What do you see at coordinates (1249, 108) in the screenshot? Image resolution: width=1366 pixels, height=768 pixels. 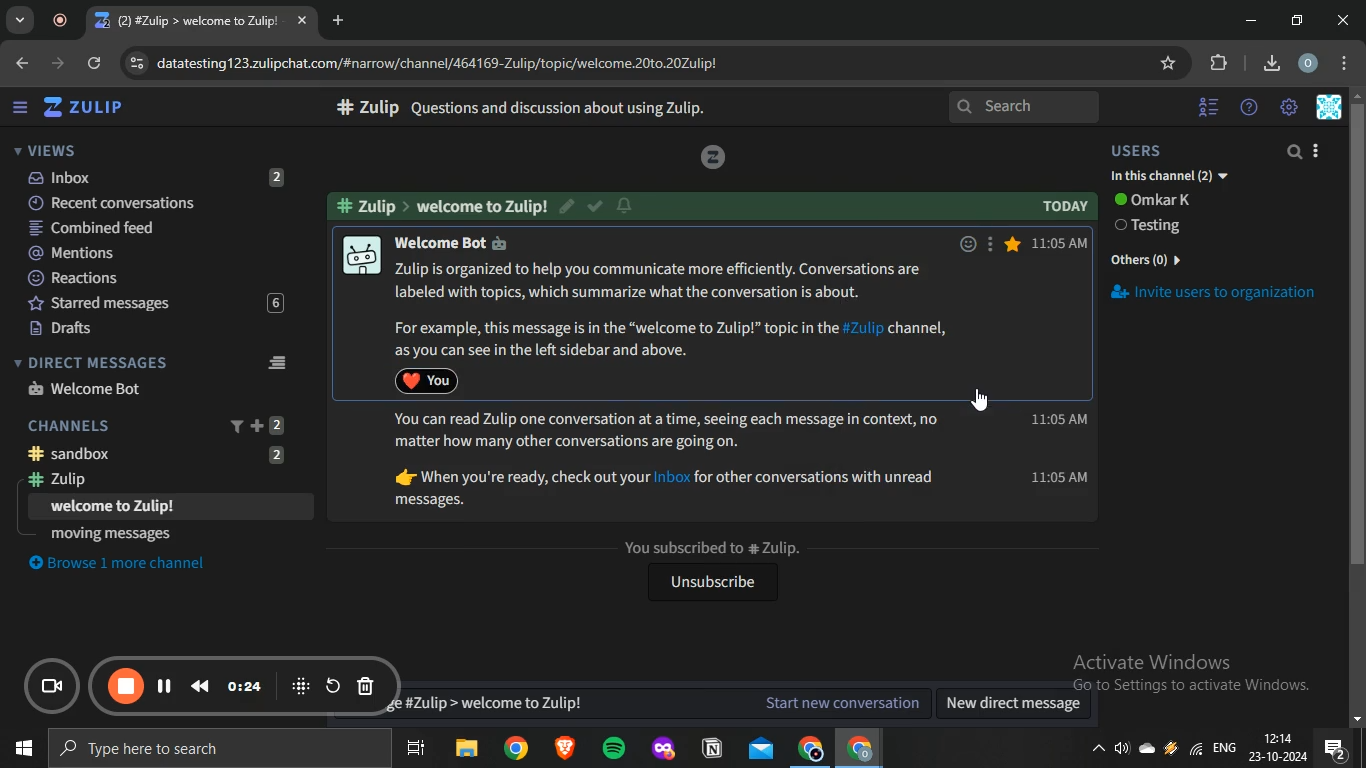 I see `help menu` at bounding box center [1249, 108].